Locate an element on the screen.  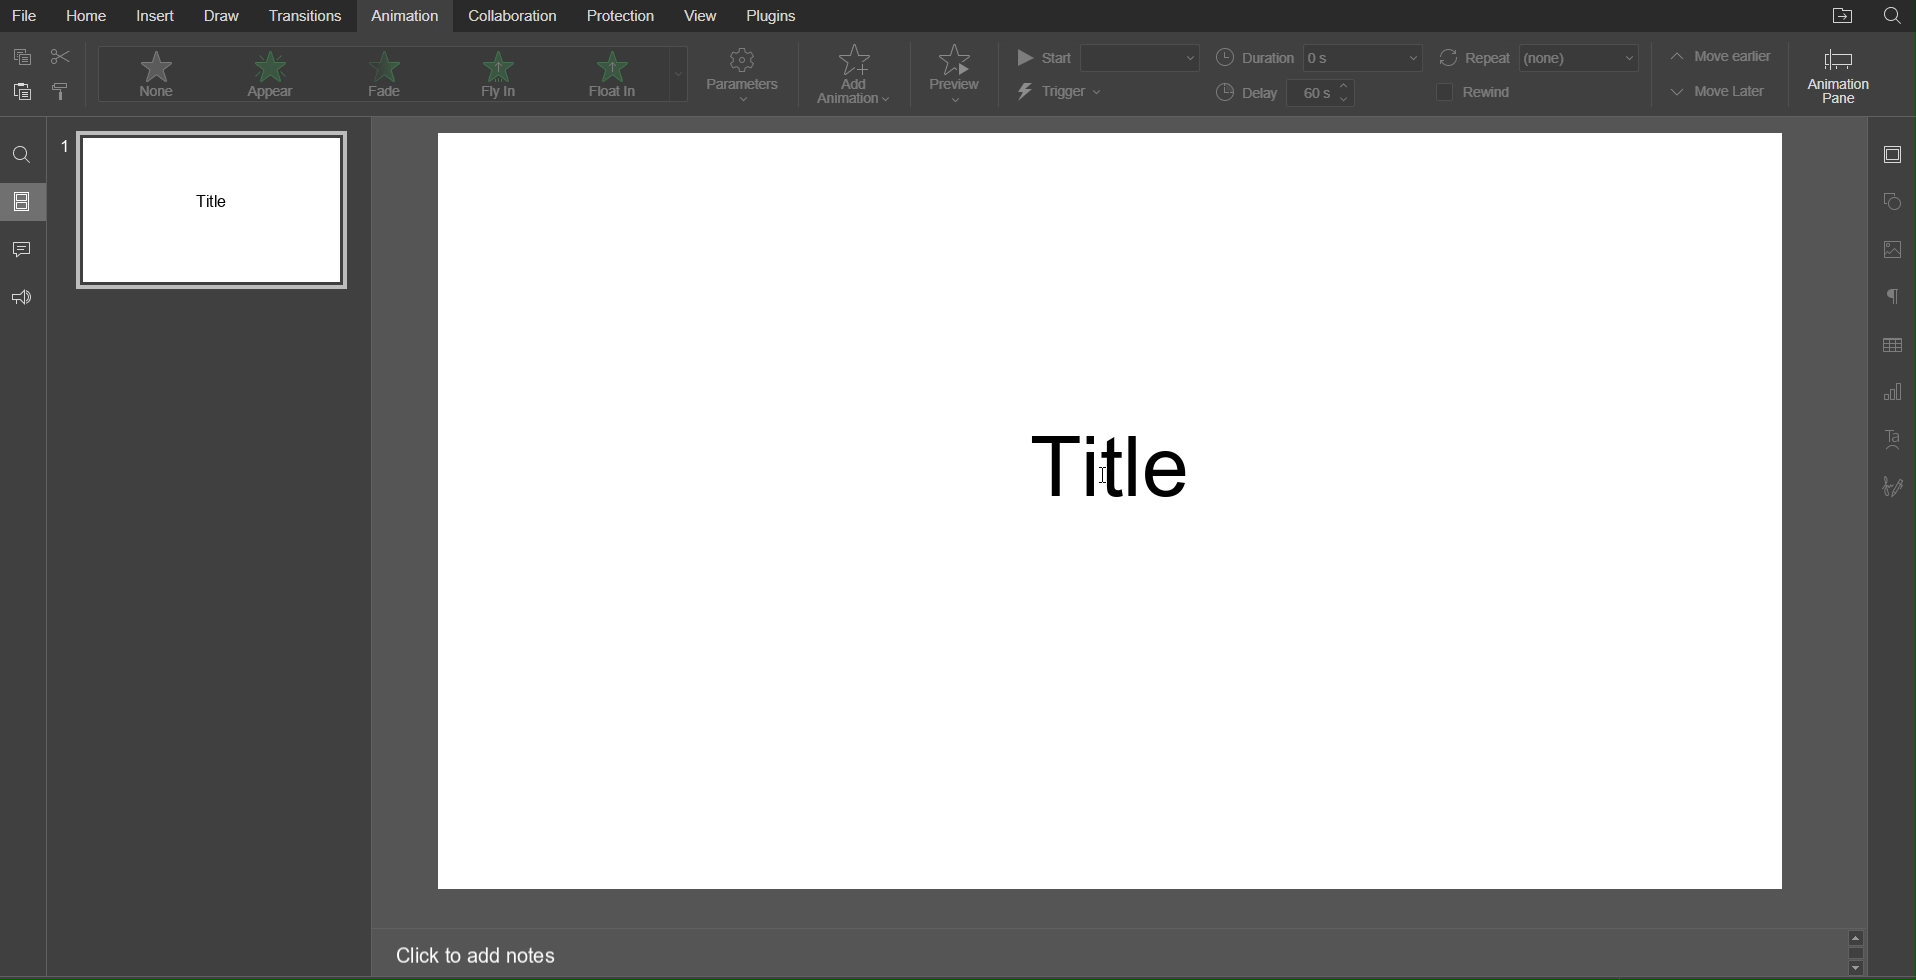
TextArt is located at coordinates (1890, 440).